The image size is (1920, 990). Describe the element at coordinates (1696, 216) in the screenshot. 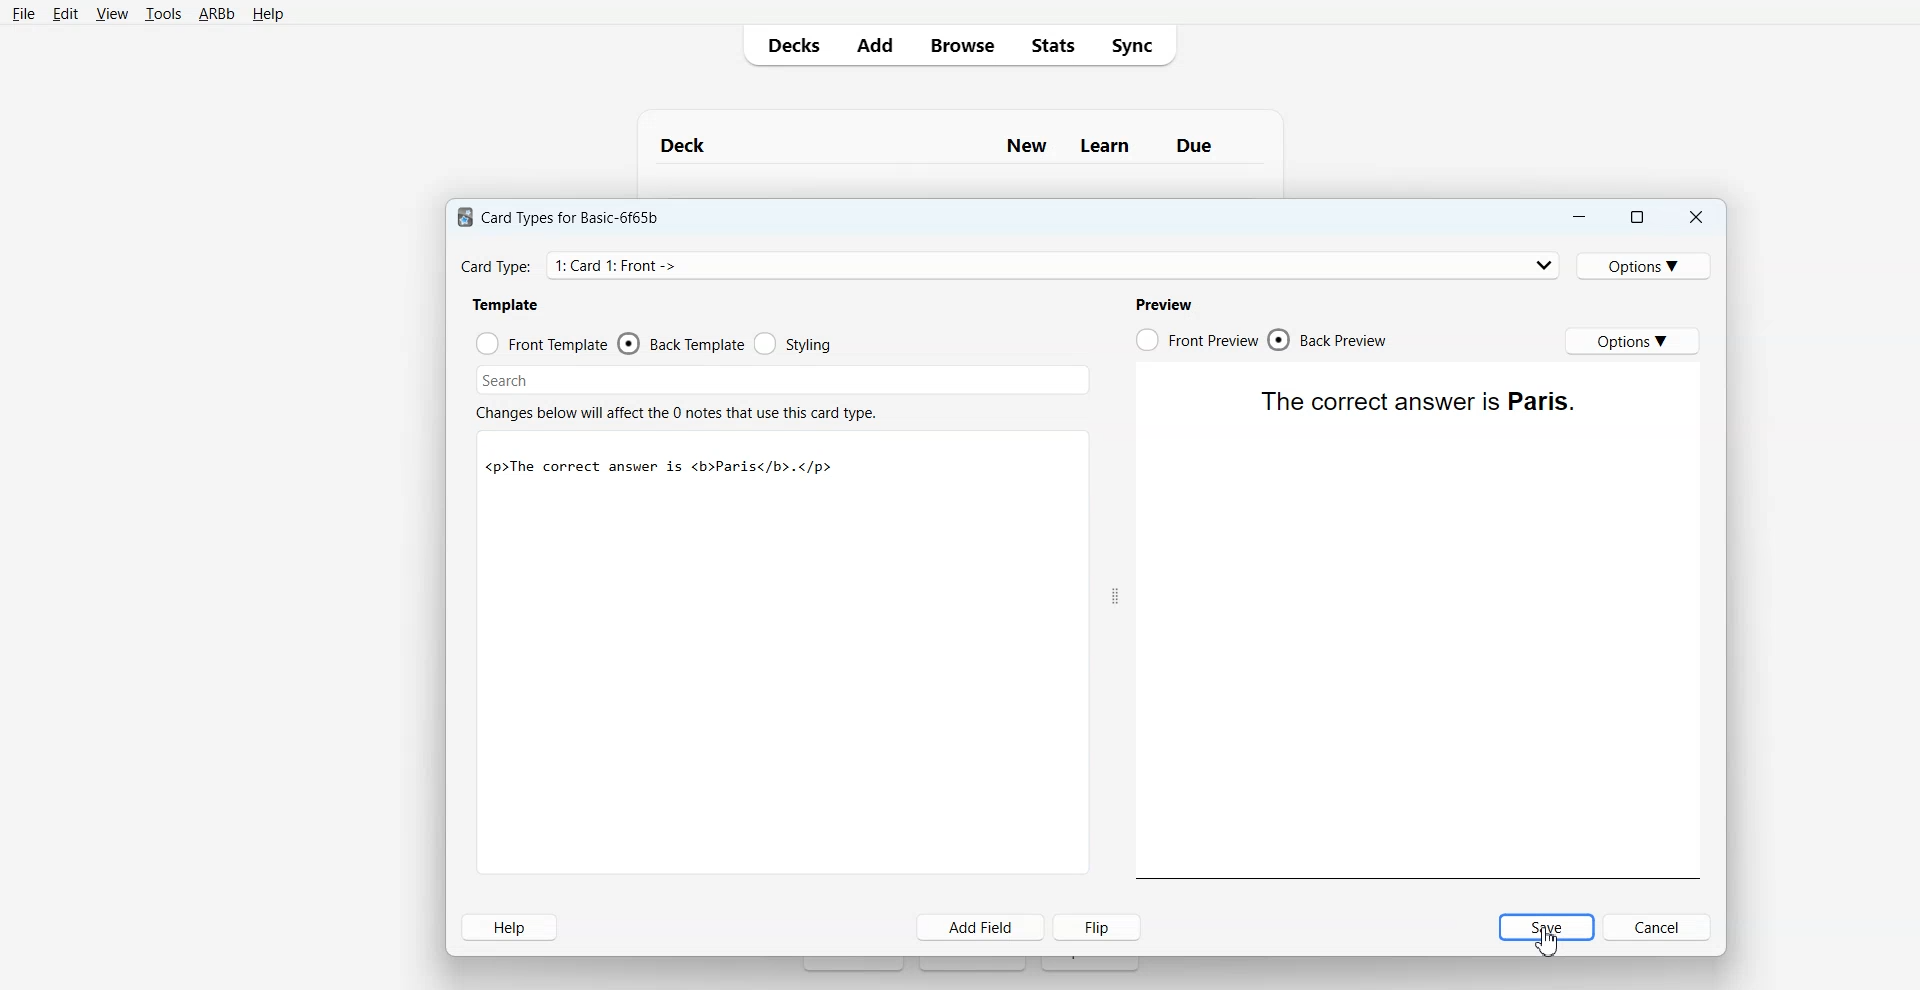

I see `Close` at that location.